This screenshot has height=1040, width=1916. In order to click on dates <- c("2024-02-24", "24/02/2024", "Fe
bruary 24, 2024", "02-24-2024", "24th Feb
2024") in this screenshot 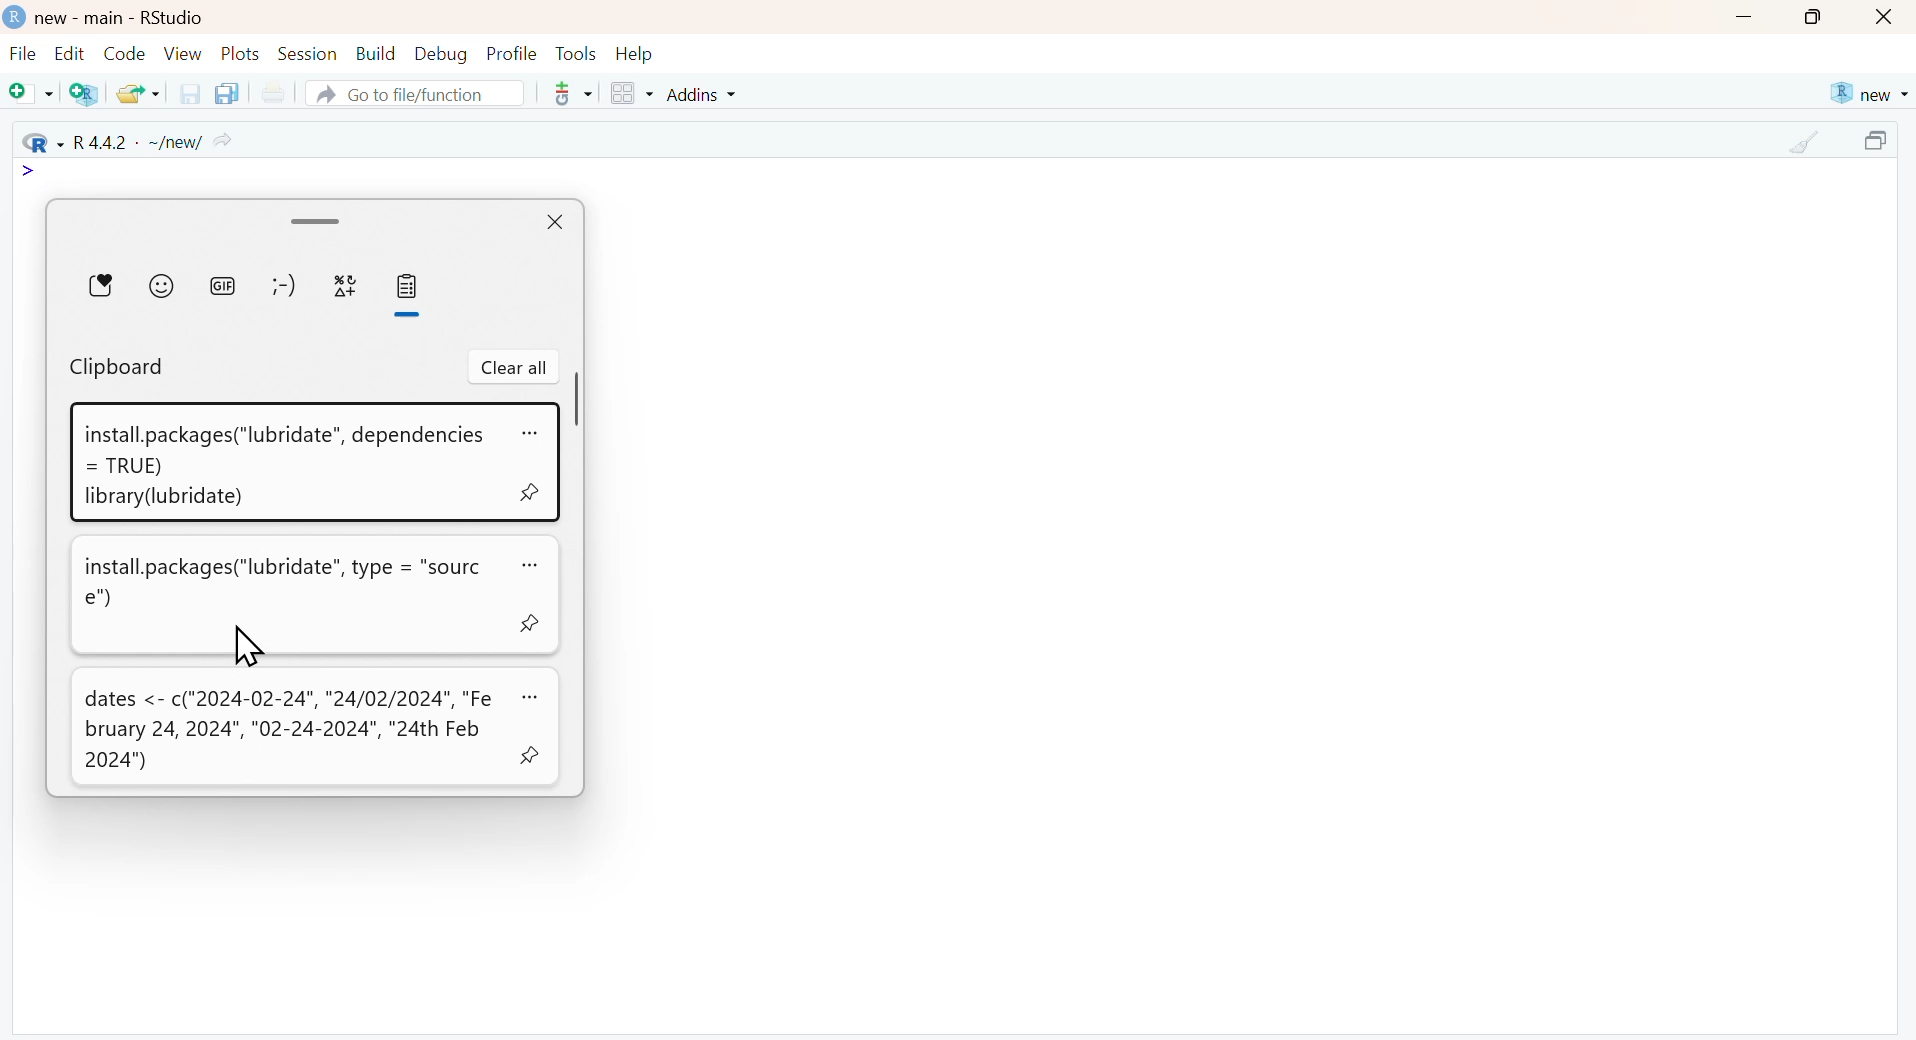, I will do `click(288, 730)`.